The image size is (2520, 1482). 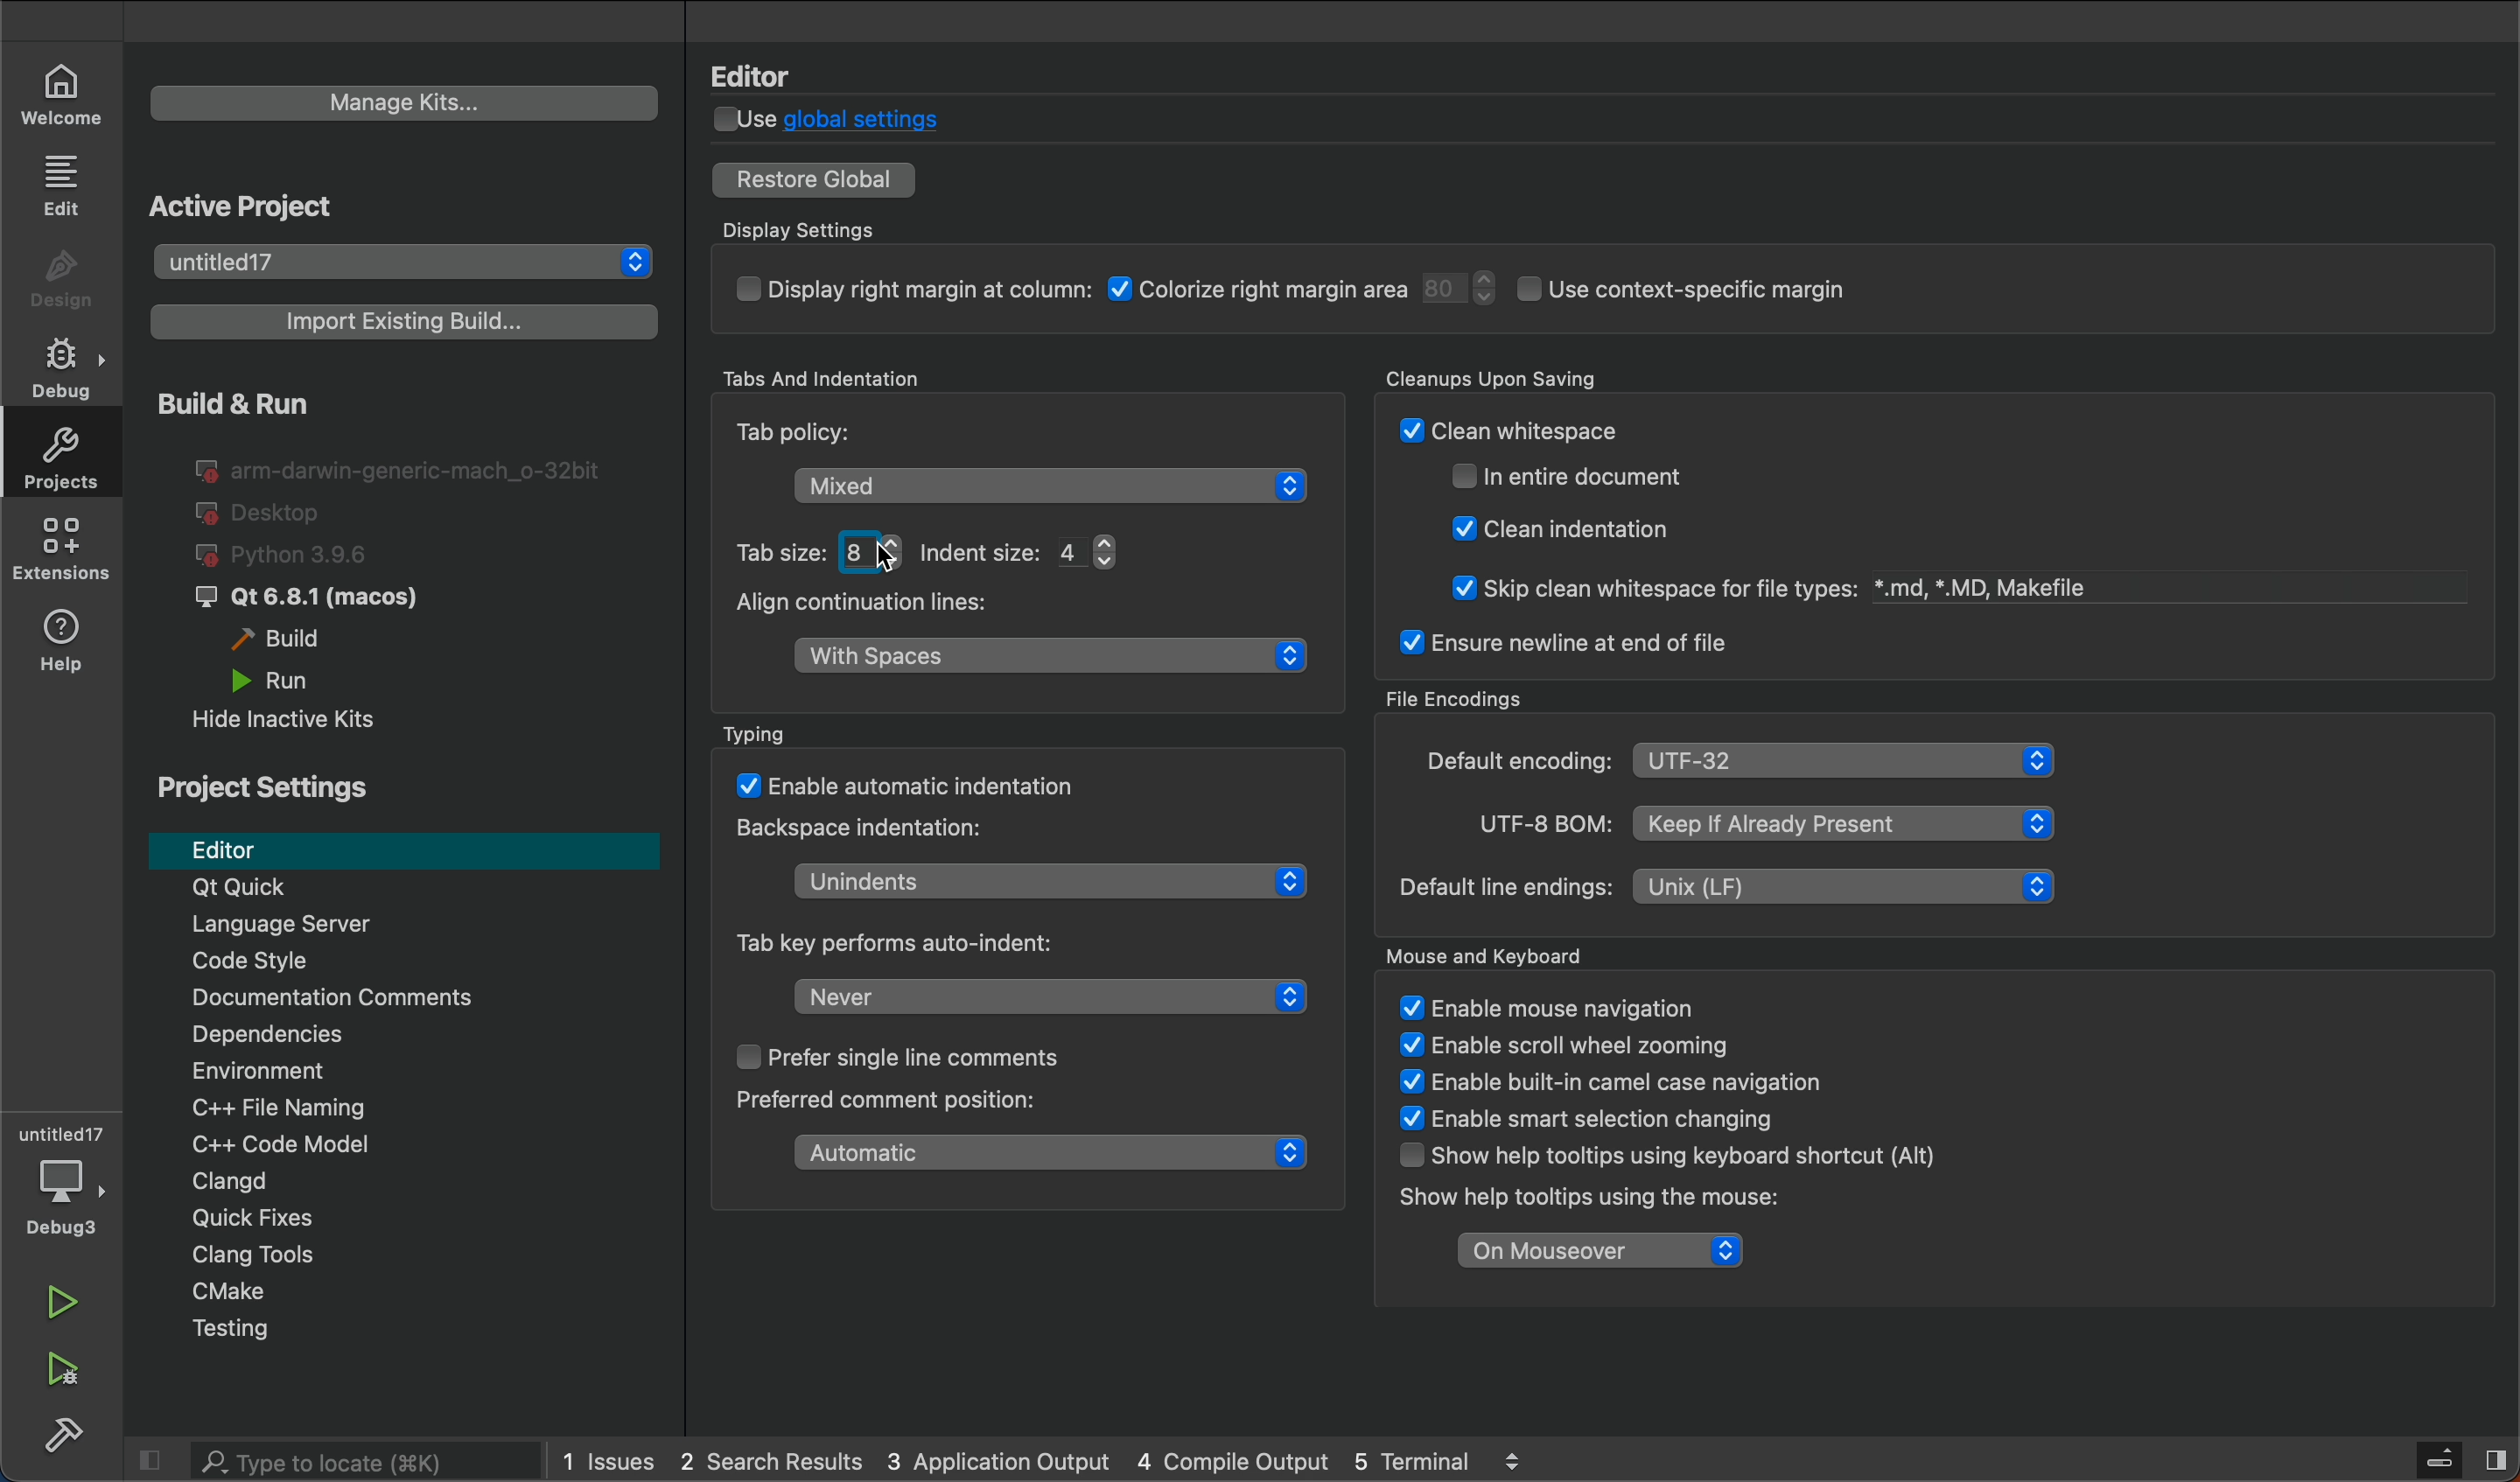 I want to click on testing, so click(x=408, y=1336).